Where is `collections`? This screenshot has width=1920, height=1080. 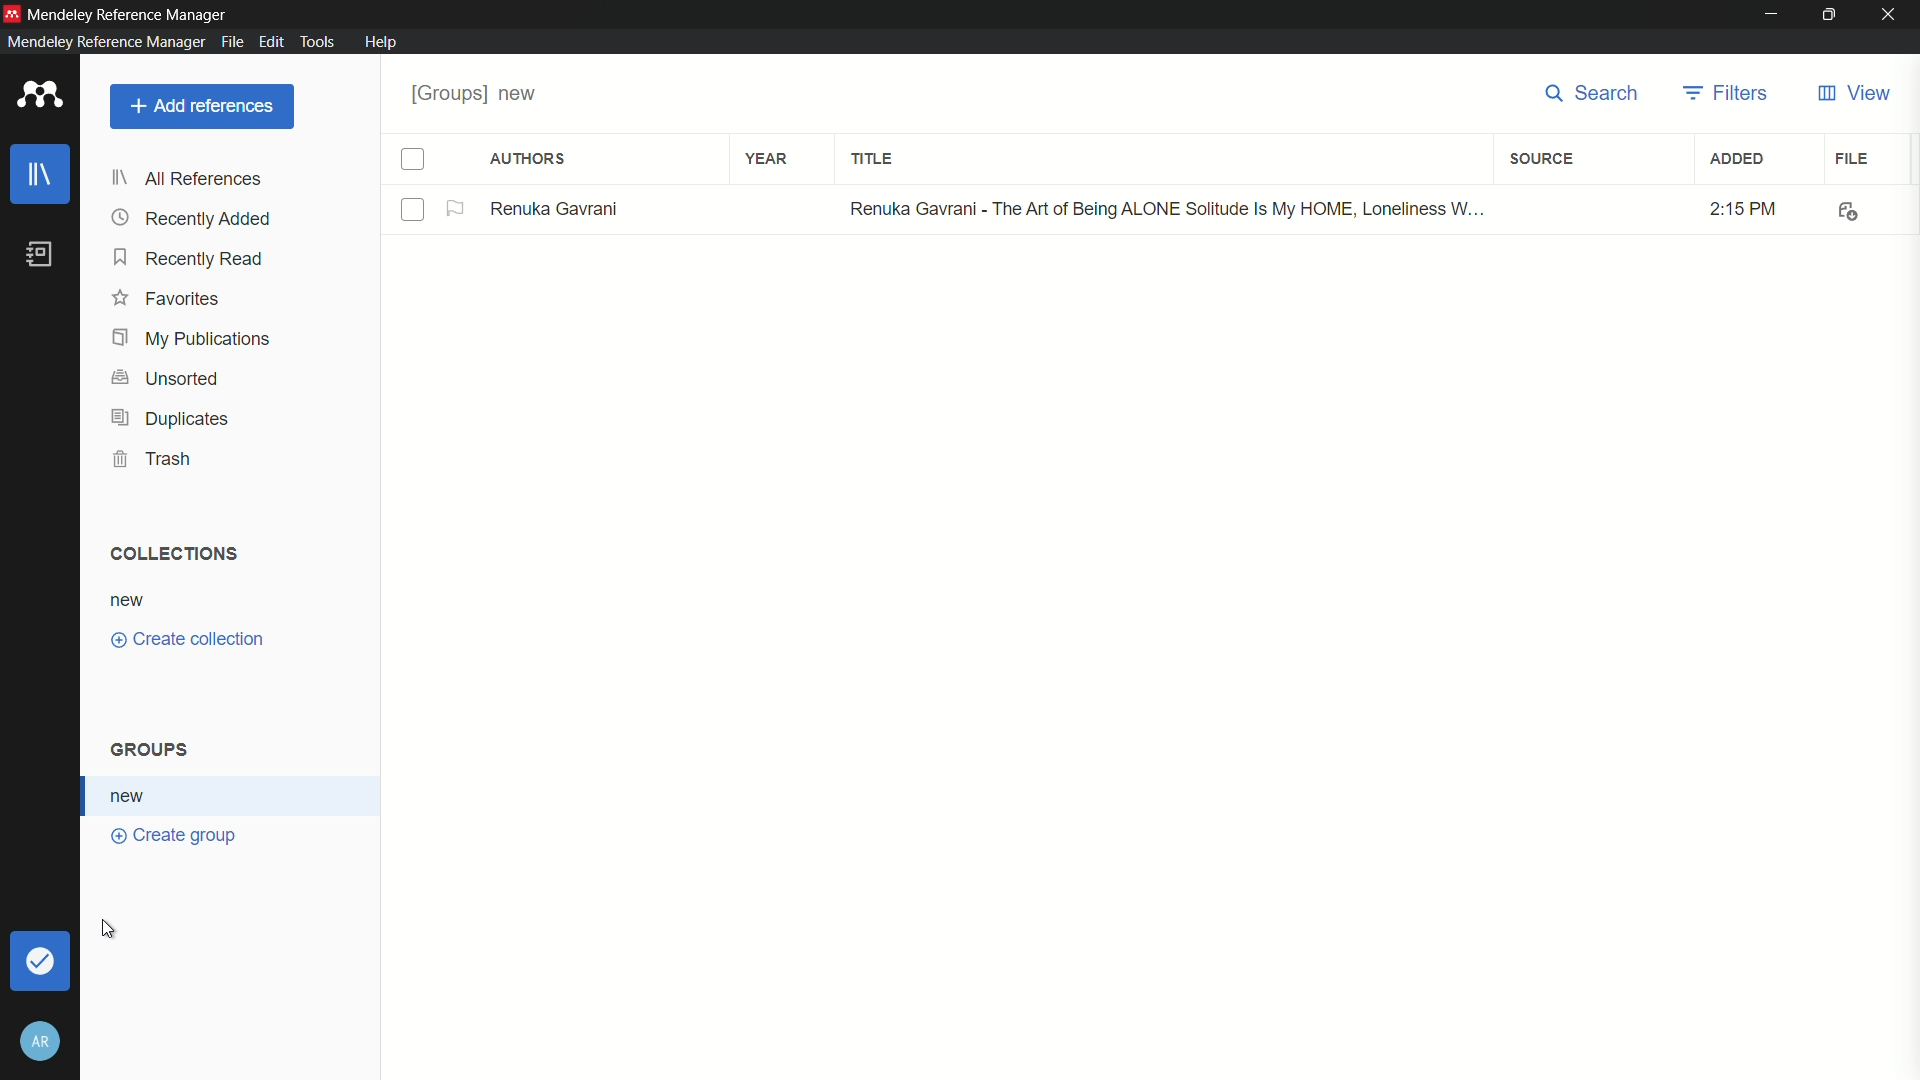
collections is located at coordinates (176, 555).